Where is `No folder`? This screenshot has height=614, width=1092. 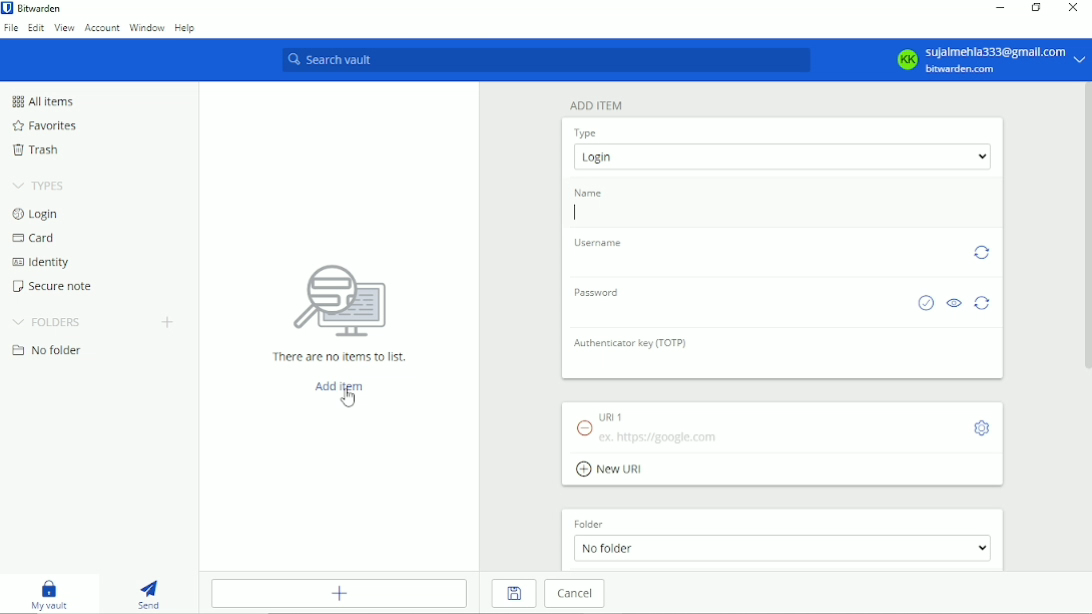 No folder is located at coordinates (782, 549).